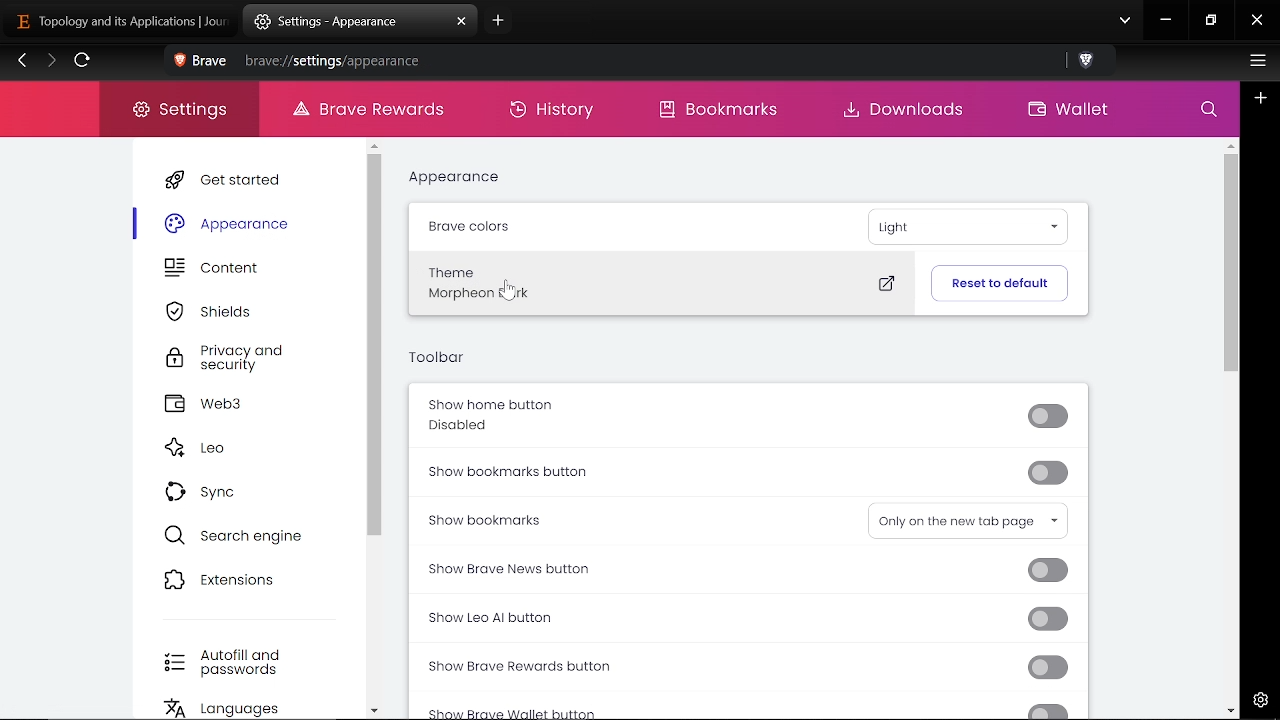 This screenshot has height=720, width=1280. What do you see at coordinates (1209, 113) in the screenshot?
I see `Serach` at bounding box center [1209, 113].